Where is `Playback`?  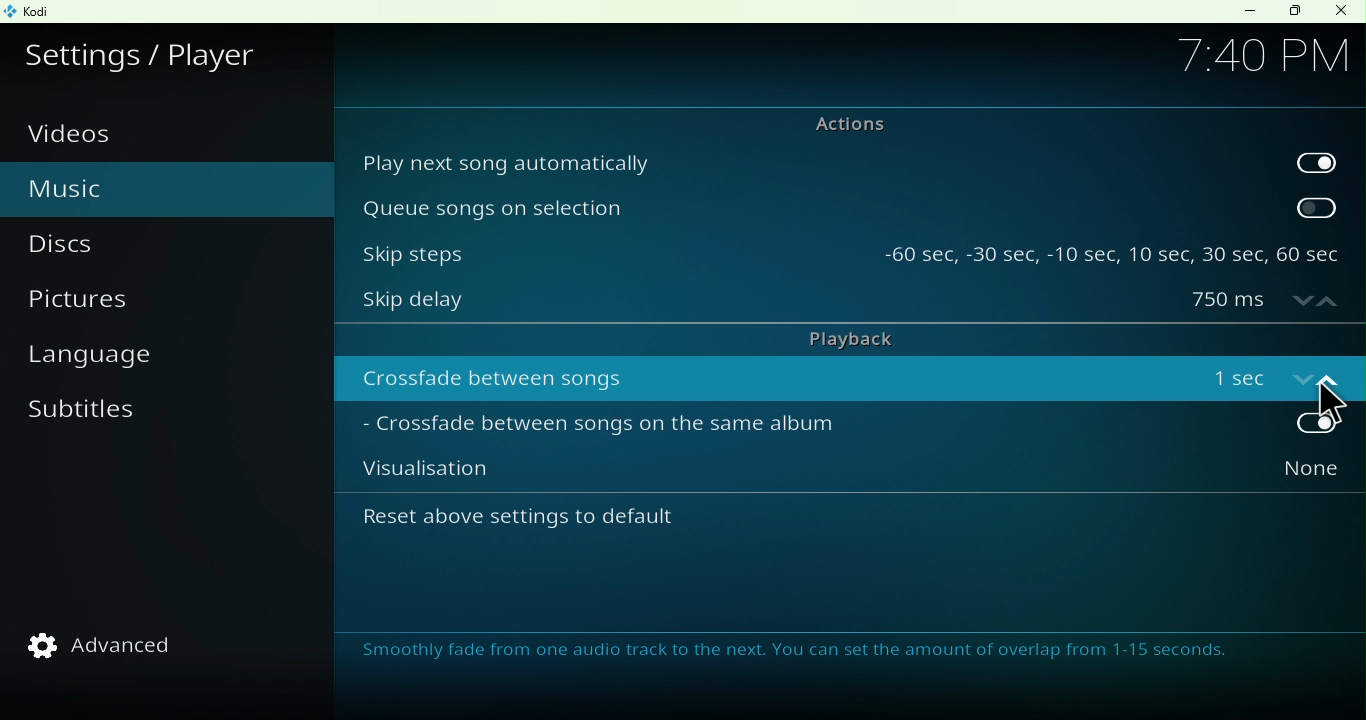 Playback is located at coordinates (846, 337).